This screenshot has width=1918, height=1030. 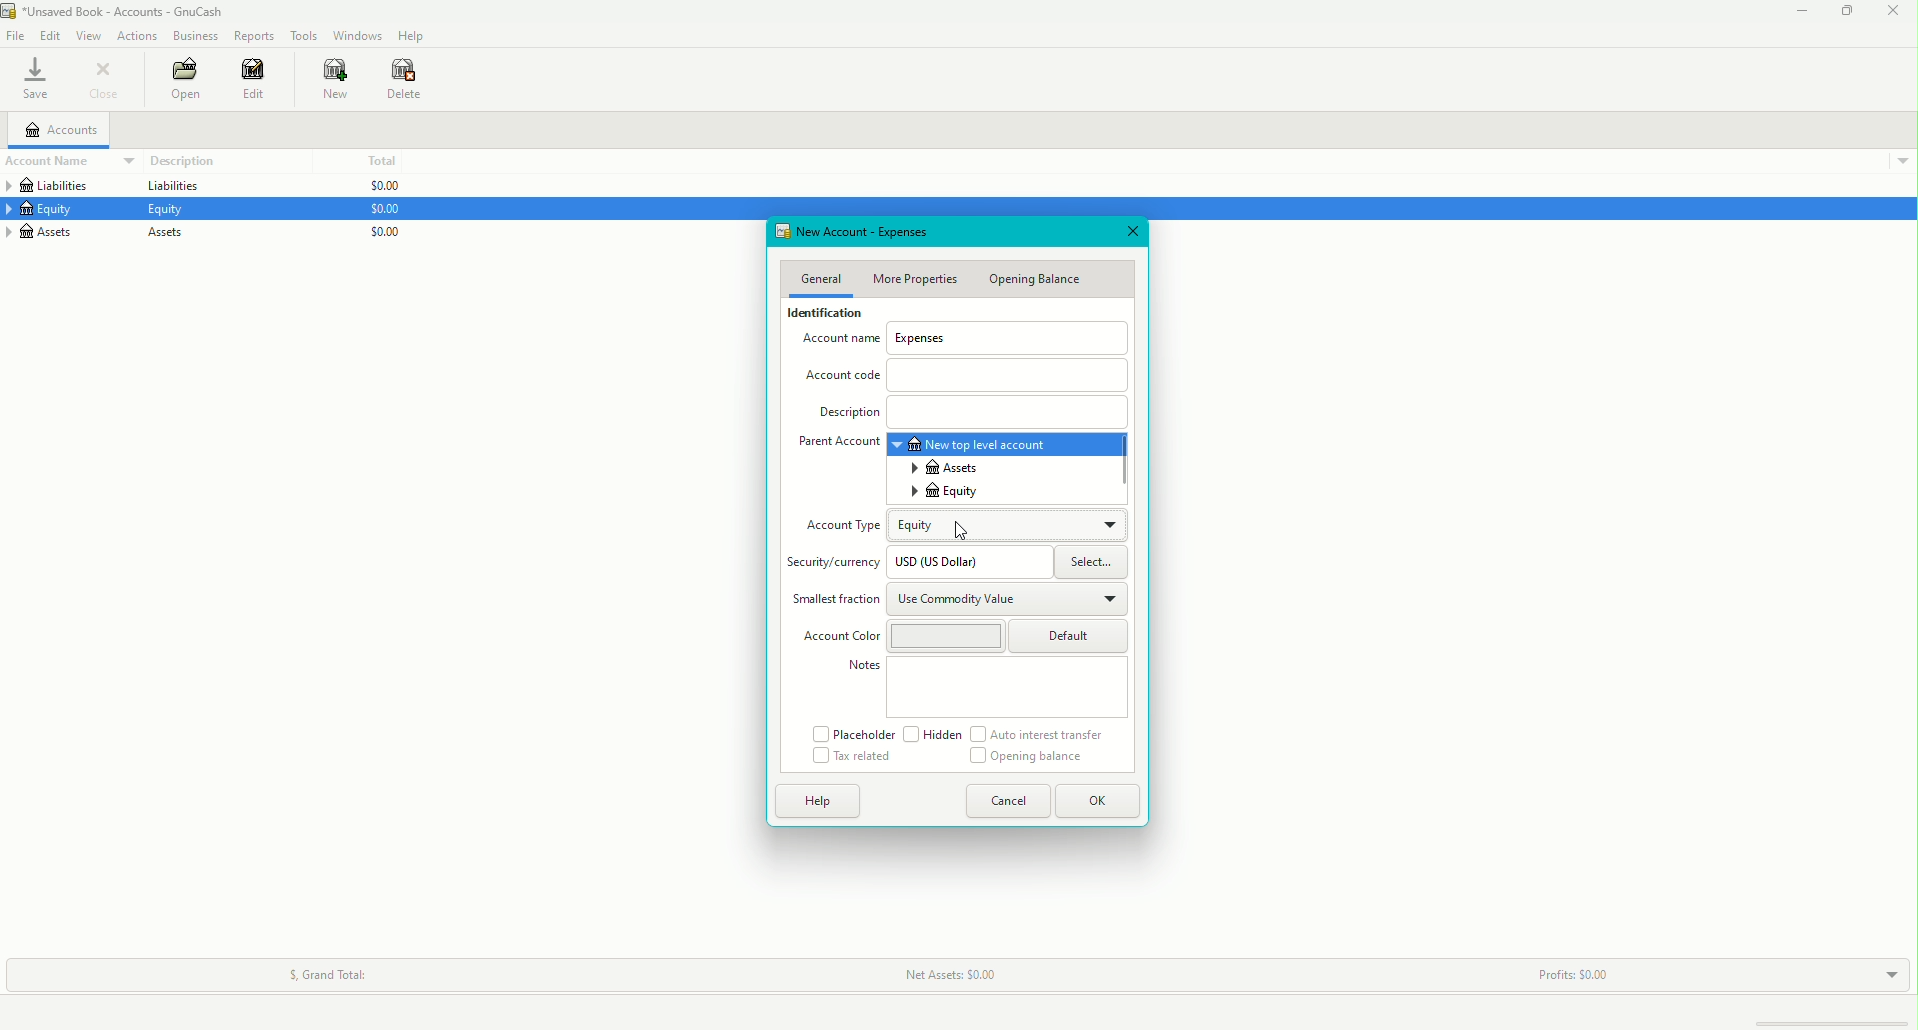 I want to click on Assets, so click(x=58, y=231).